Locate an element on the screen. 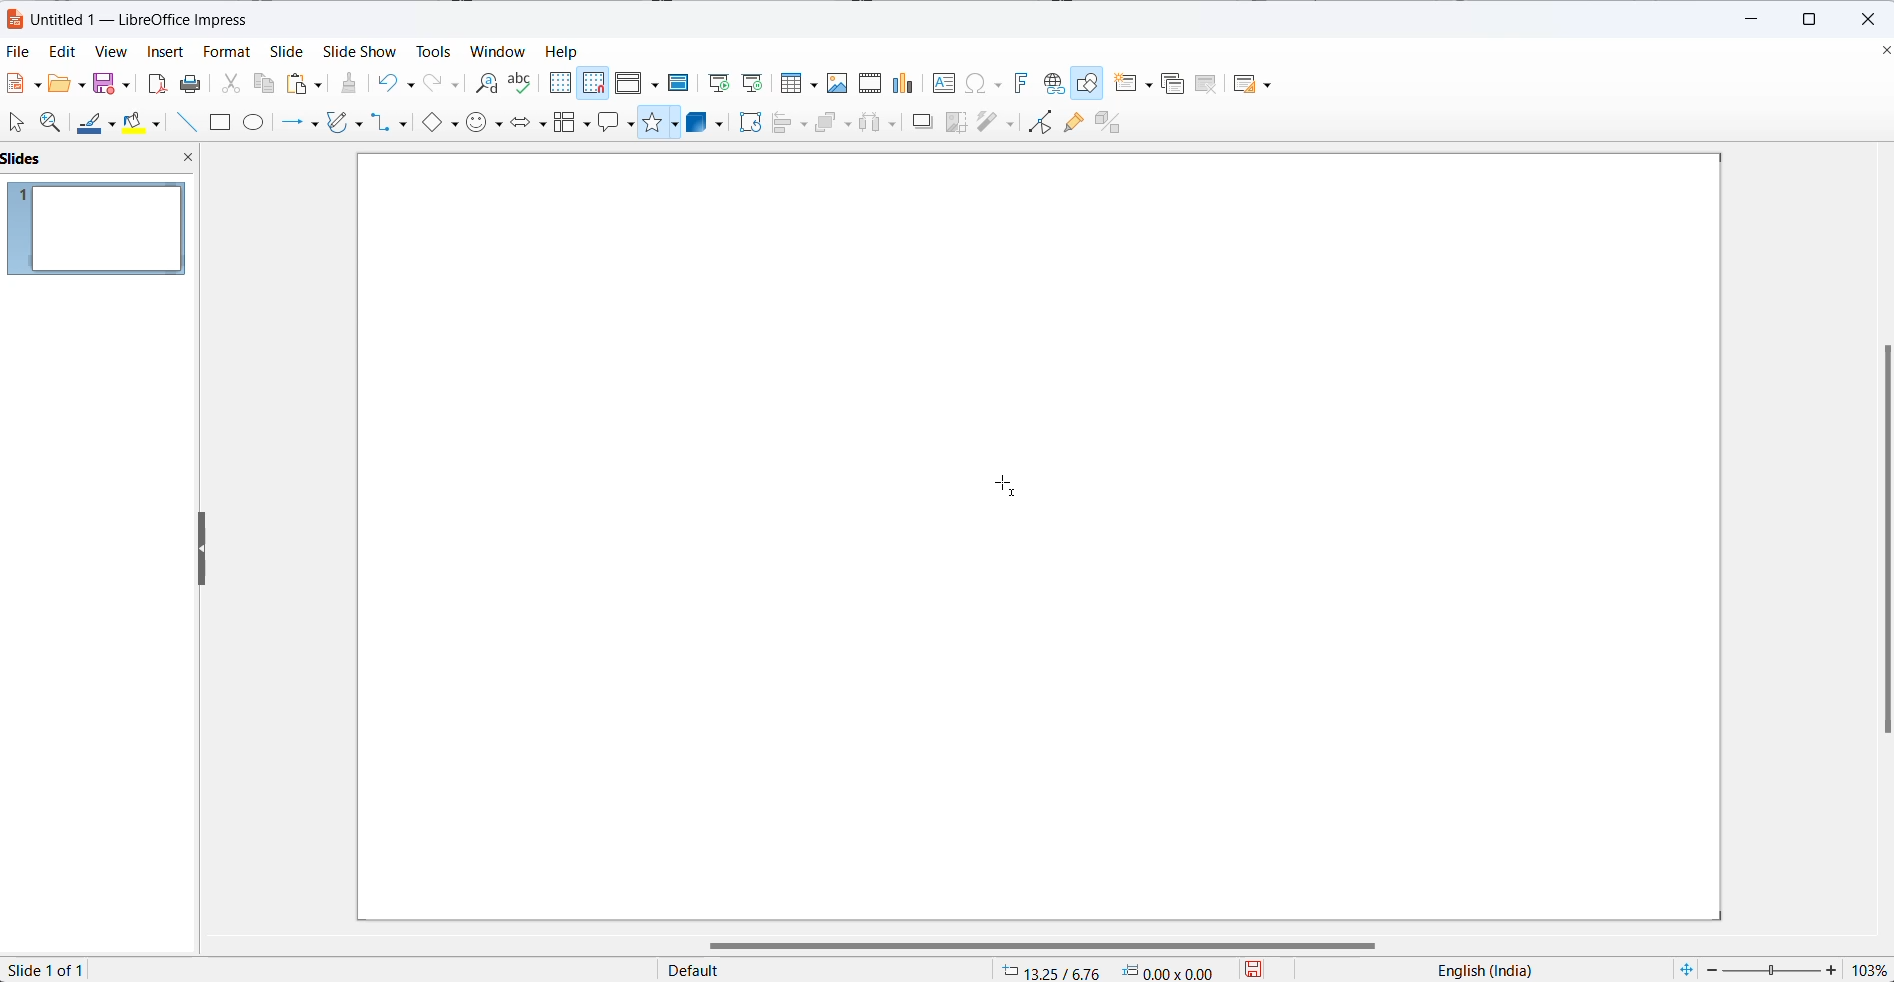 This screenshot has width=1894, height=982. insert text is located at coordinates (945, 86).